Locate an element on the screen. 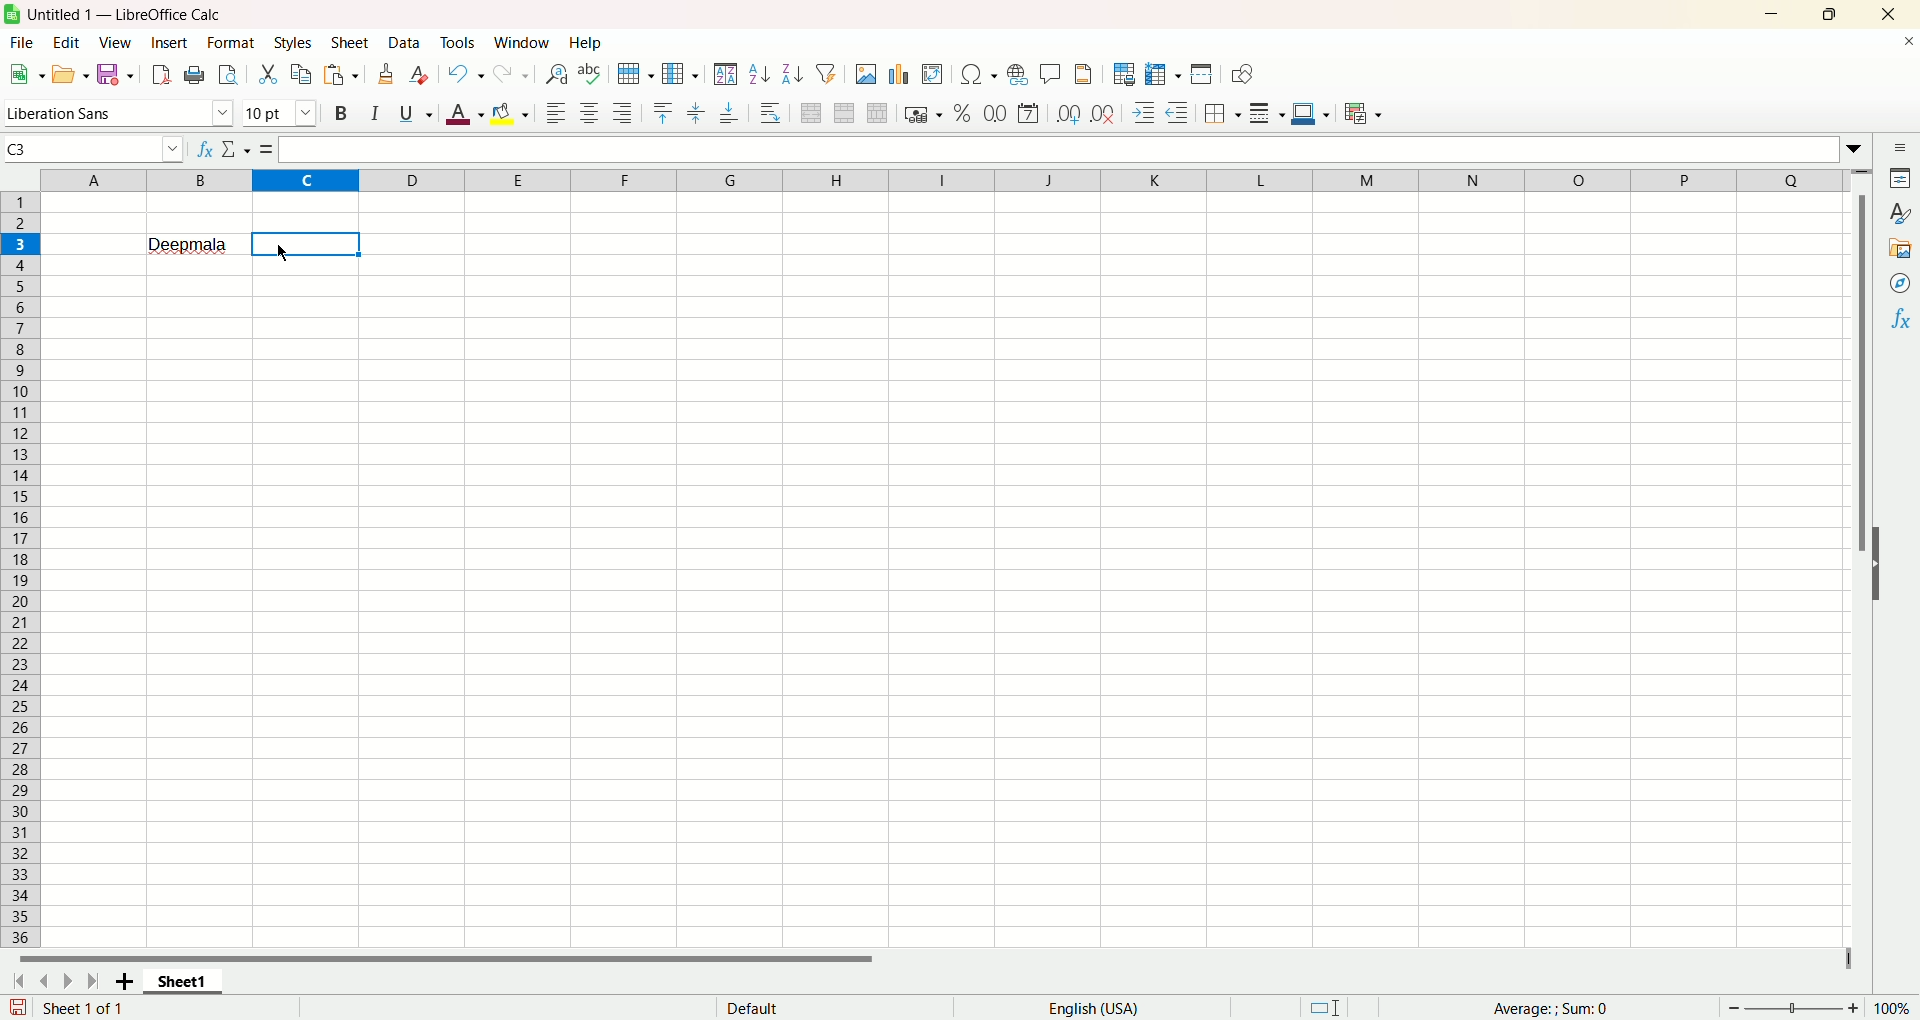  100% is located at coordinates (1891, 1008).